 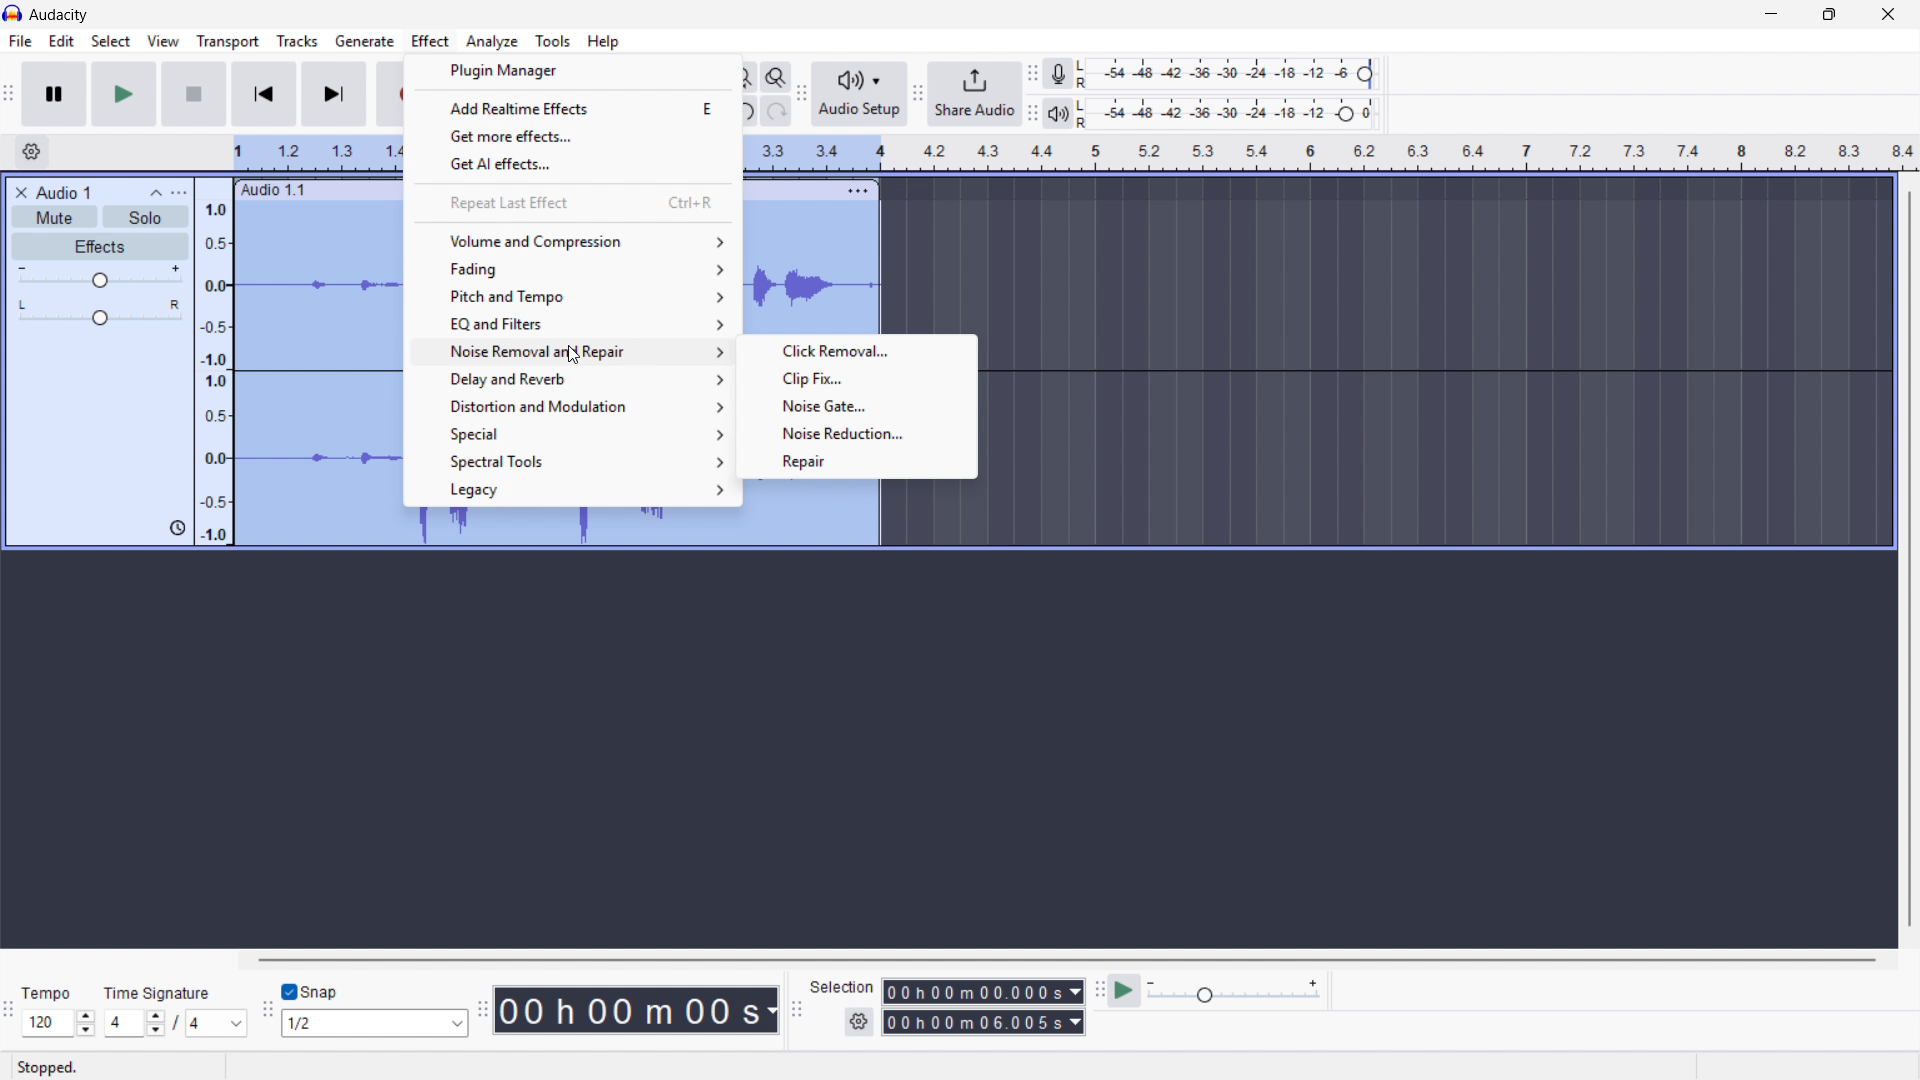 What do you see at coordinates (491, 41) in the screenshot?
I see `Analyse` at bounding box center [491, 41].